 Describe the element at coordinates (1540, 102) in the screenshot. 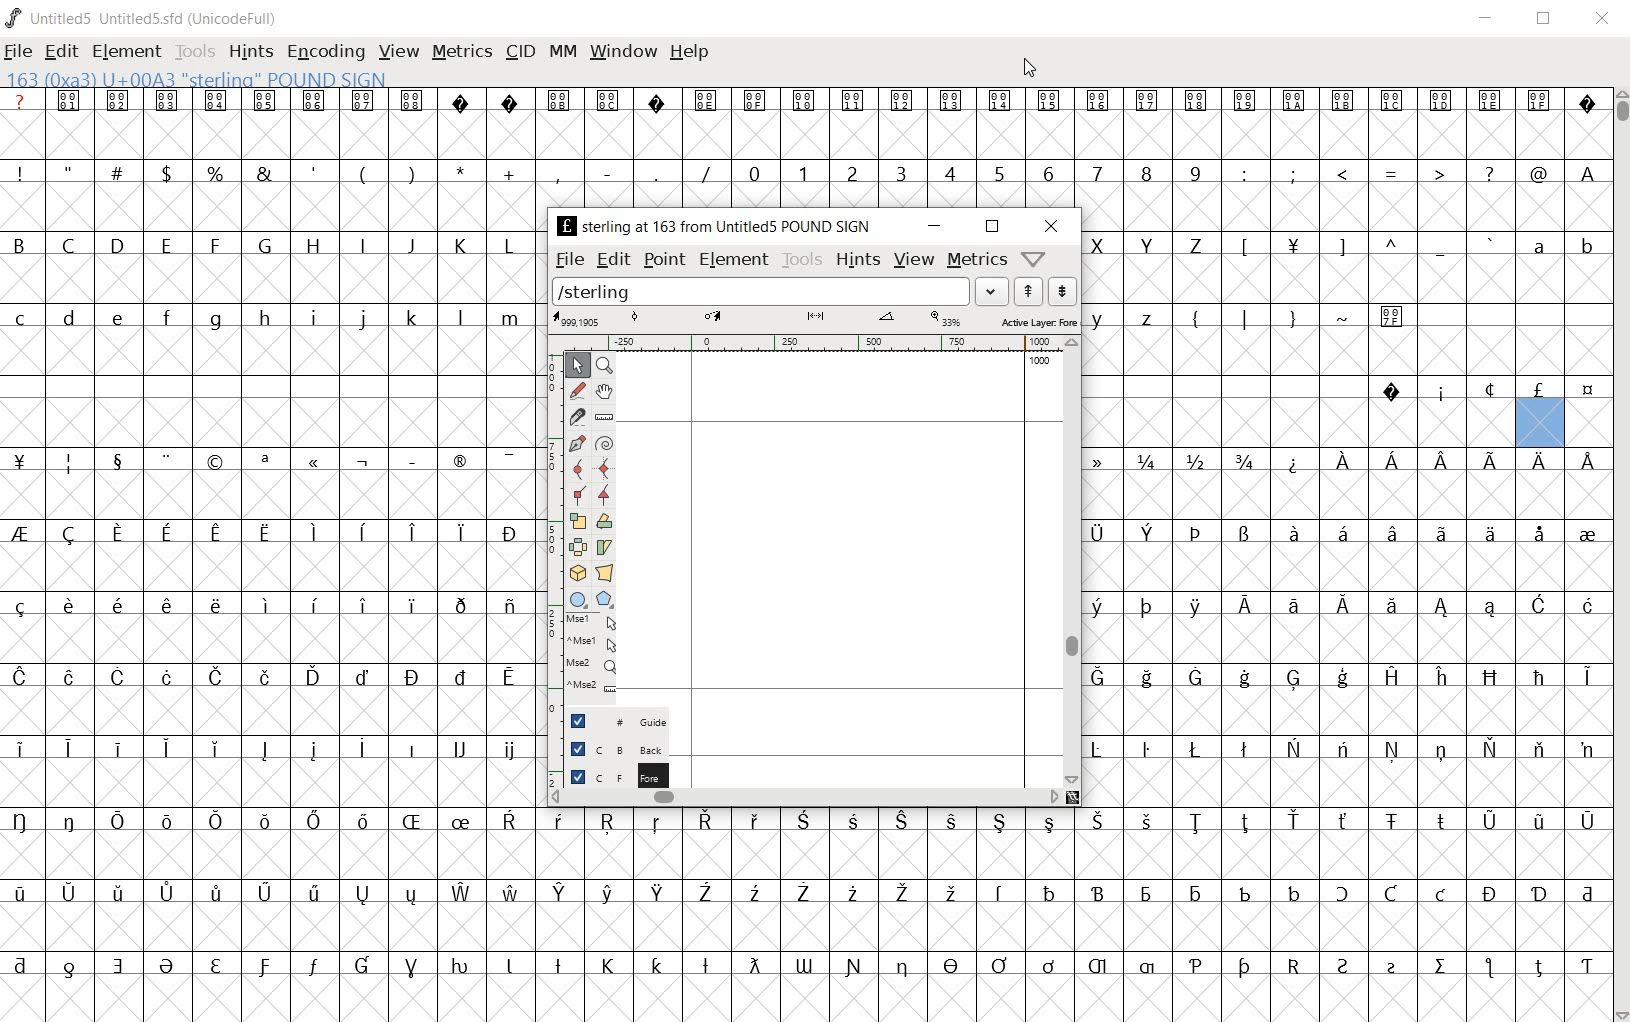

I see `Symbol` at that location.